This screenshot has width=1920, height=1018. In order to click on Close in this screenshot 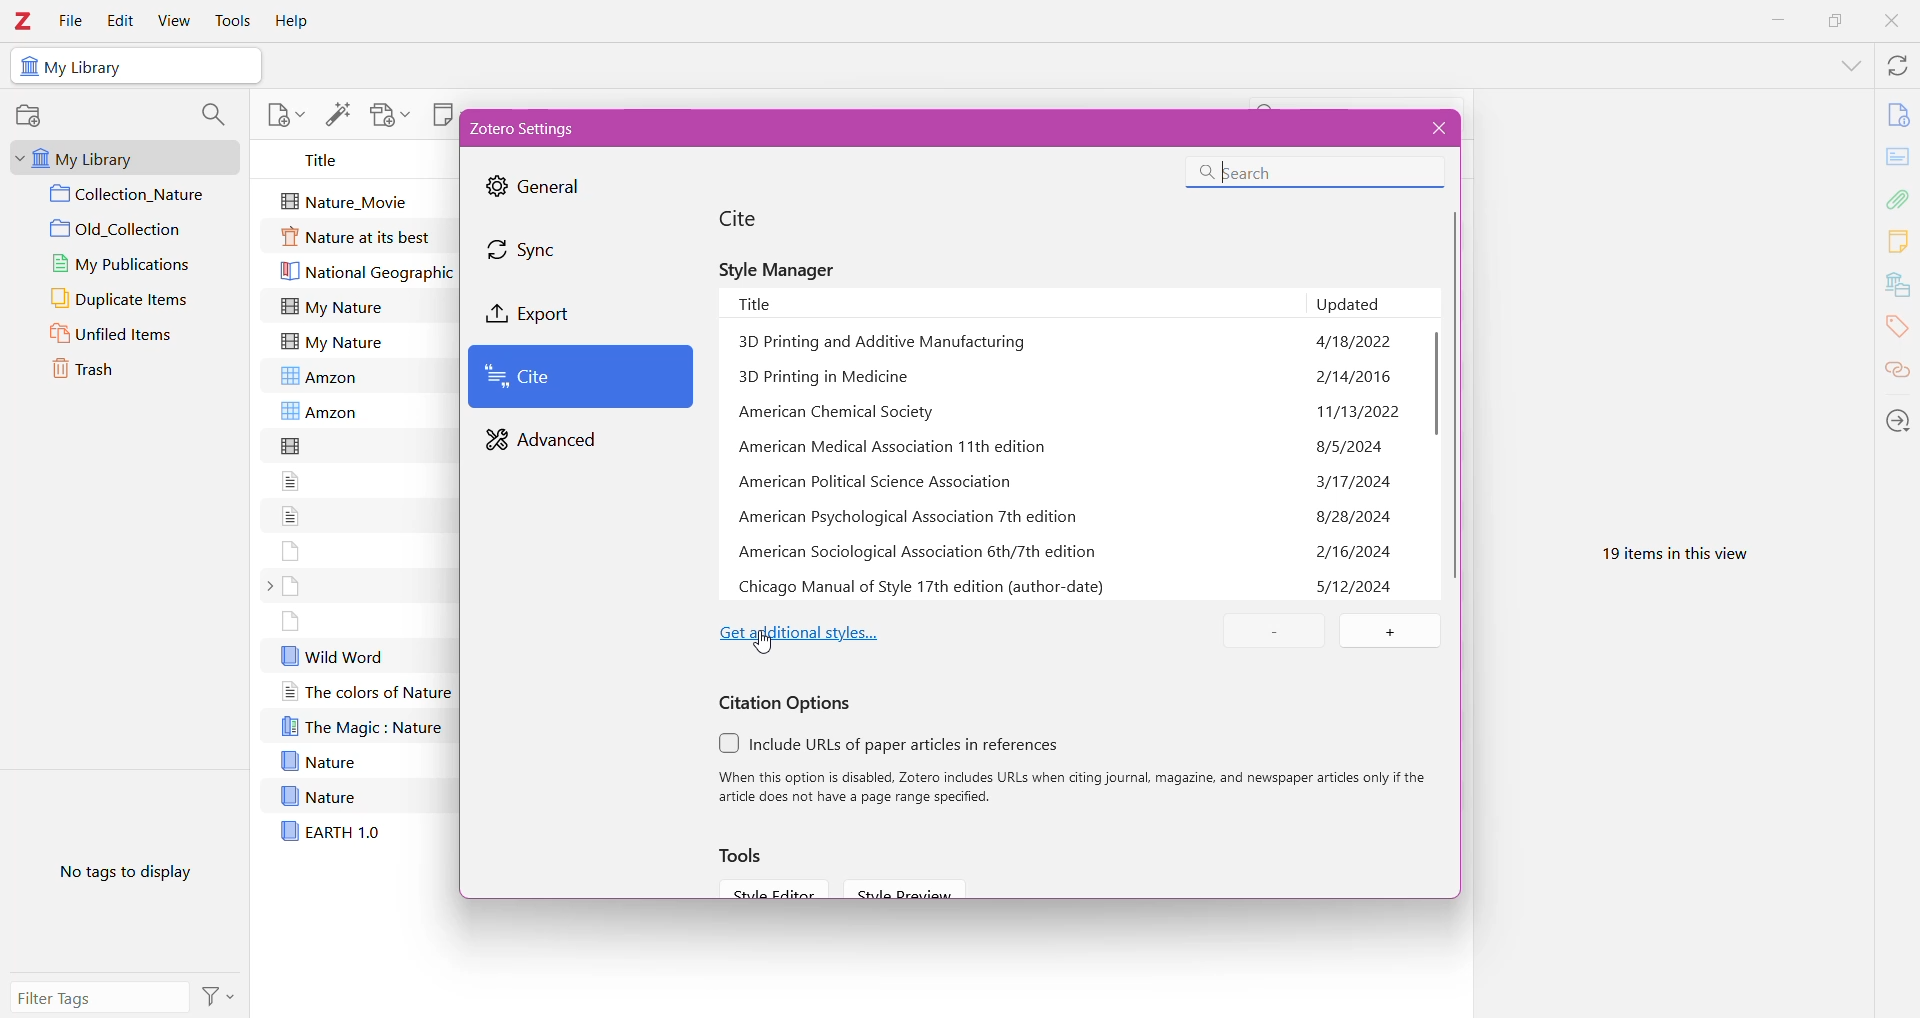, I will do `click(1890, 23)`.